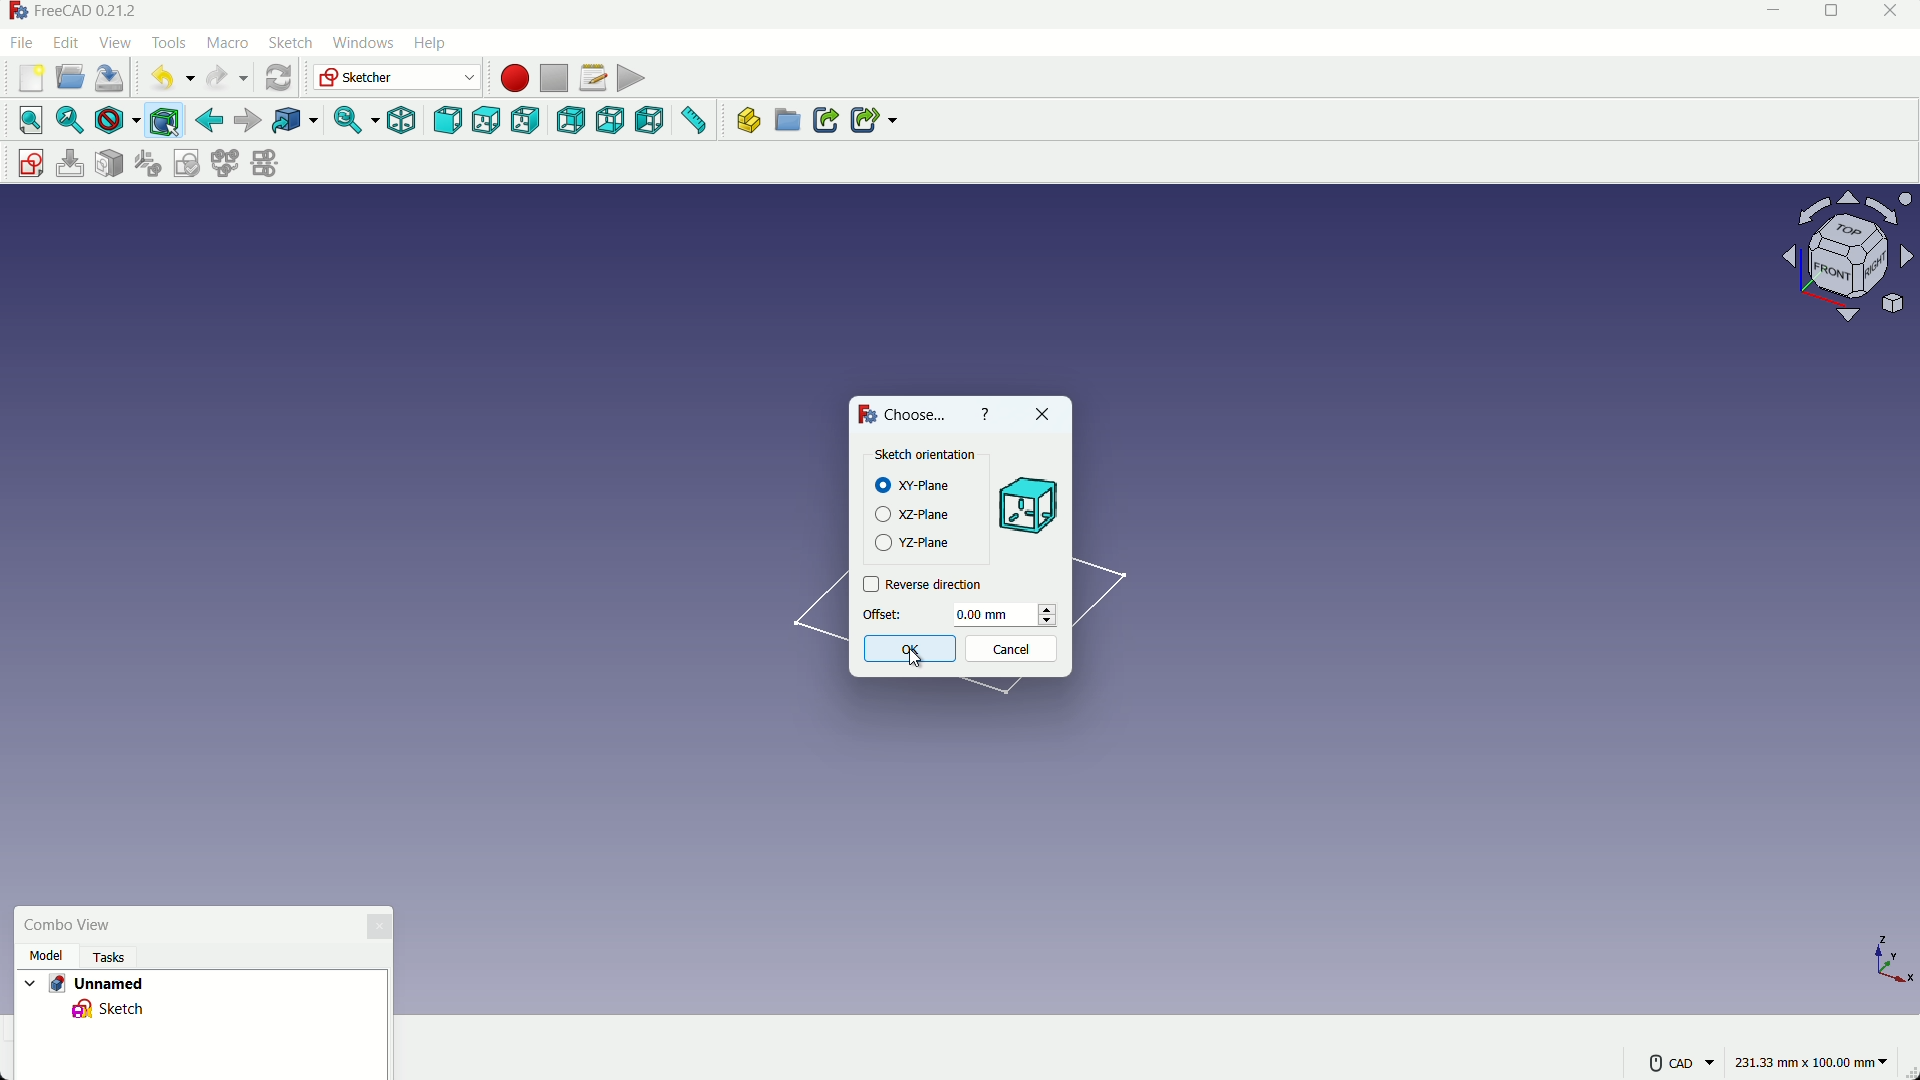  I want to click on macros setting, so click(592, 78).